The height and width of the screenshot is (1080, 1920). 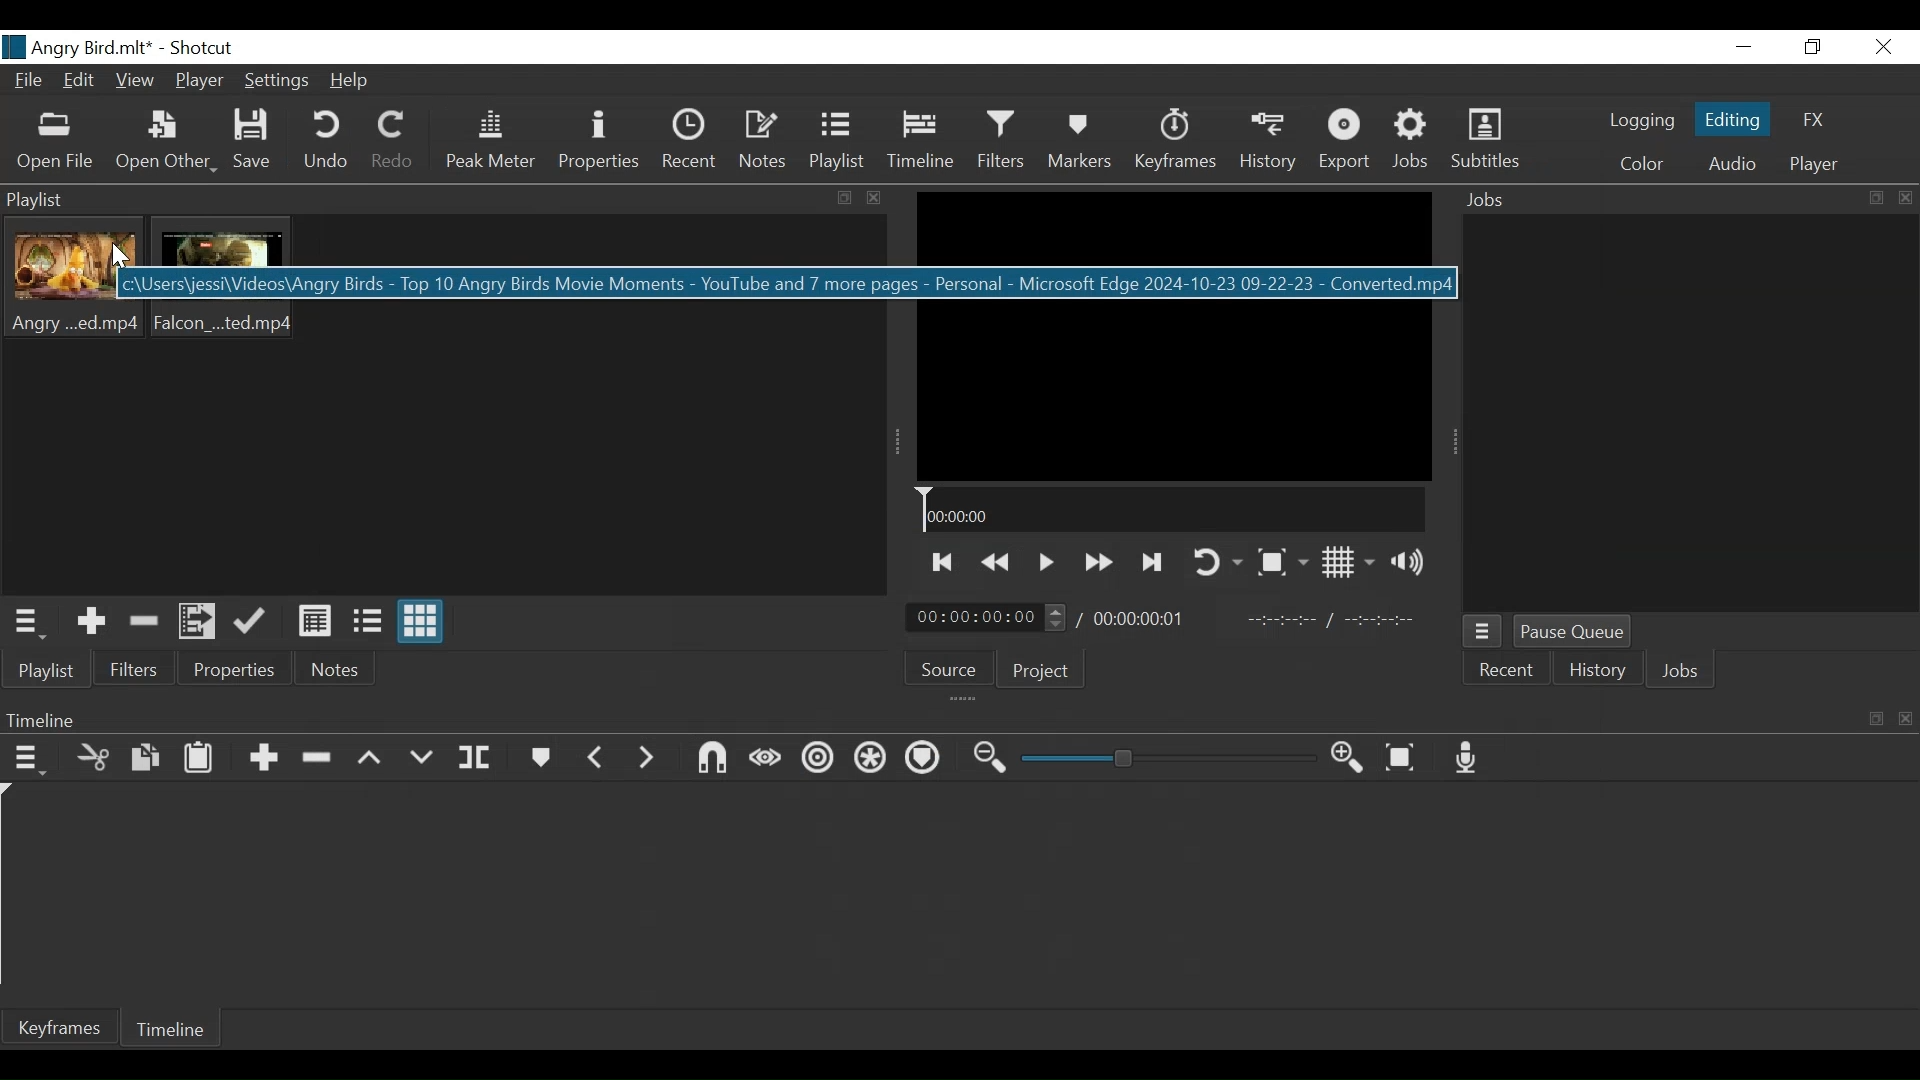 I want to click on Clip, so click(x=75, y=278).